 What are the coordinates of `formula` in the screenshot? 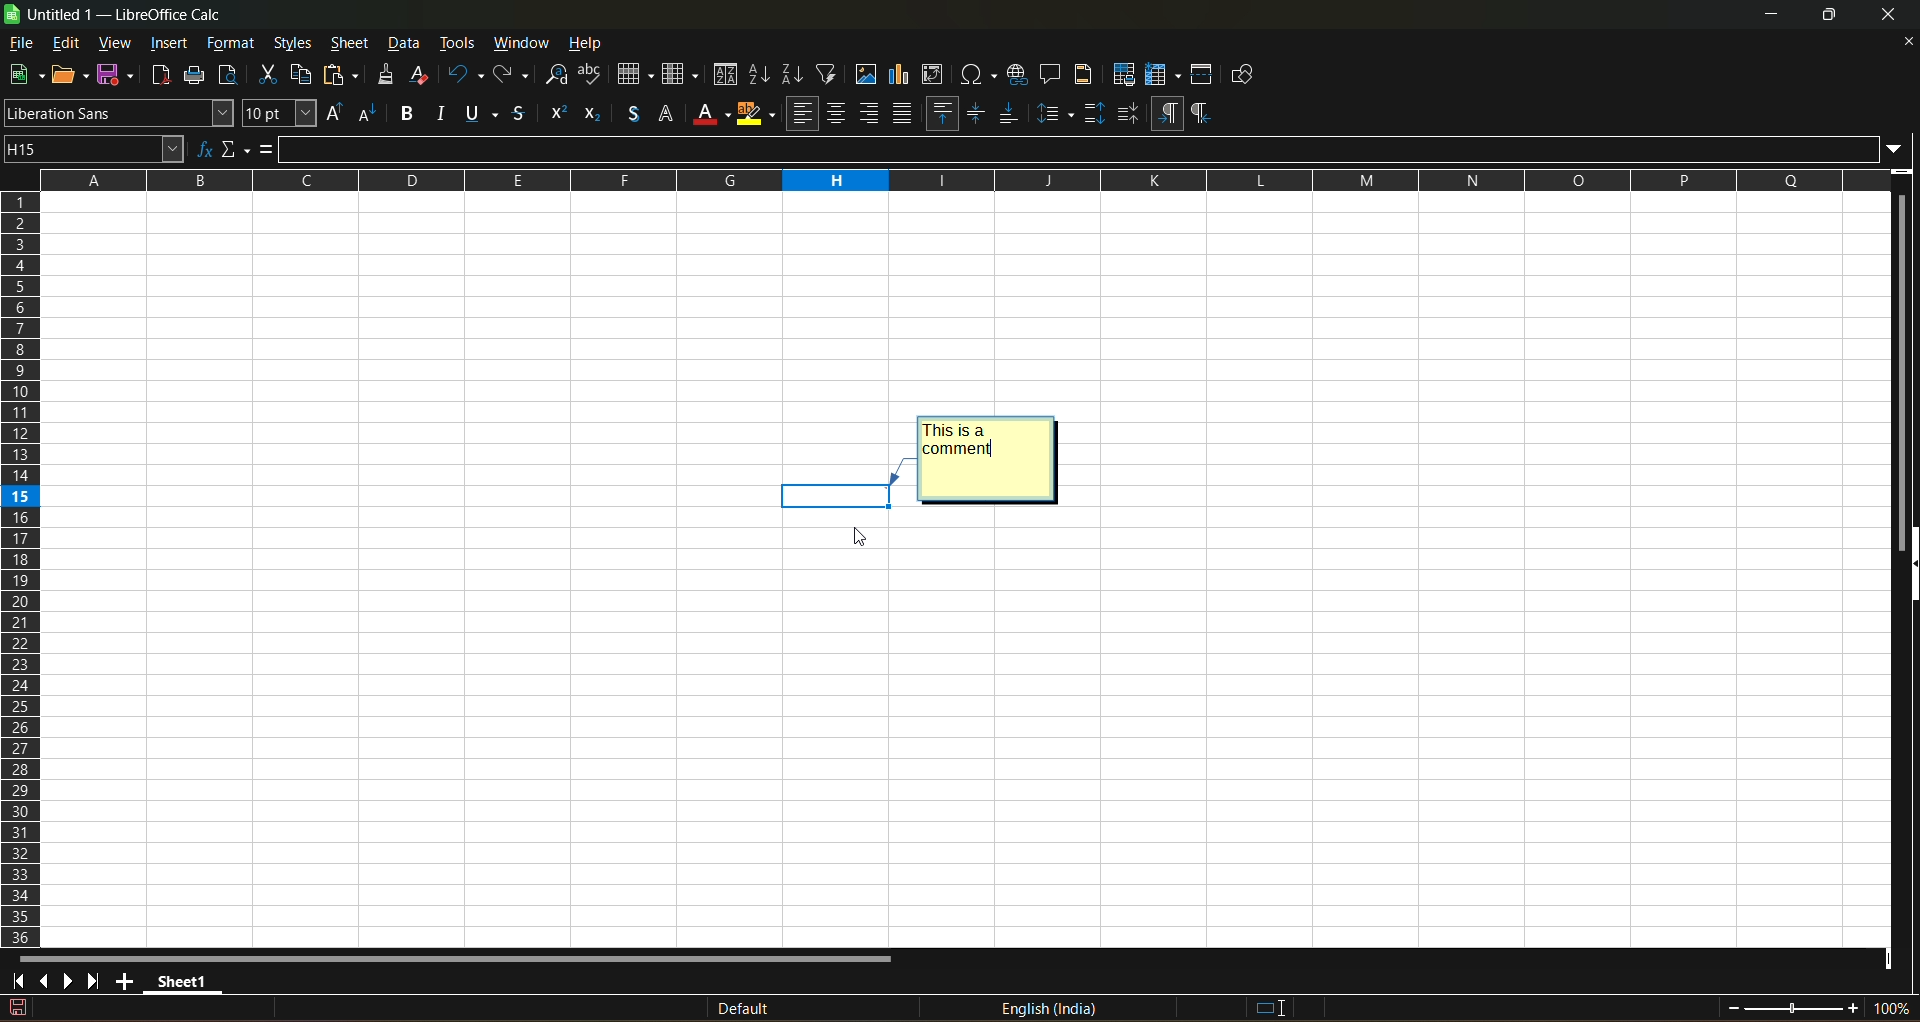 It's located at (266, 148).